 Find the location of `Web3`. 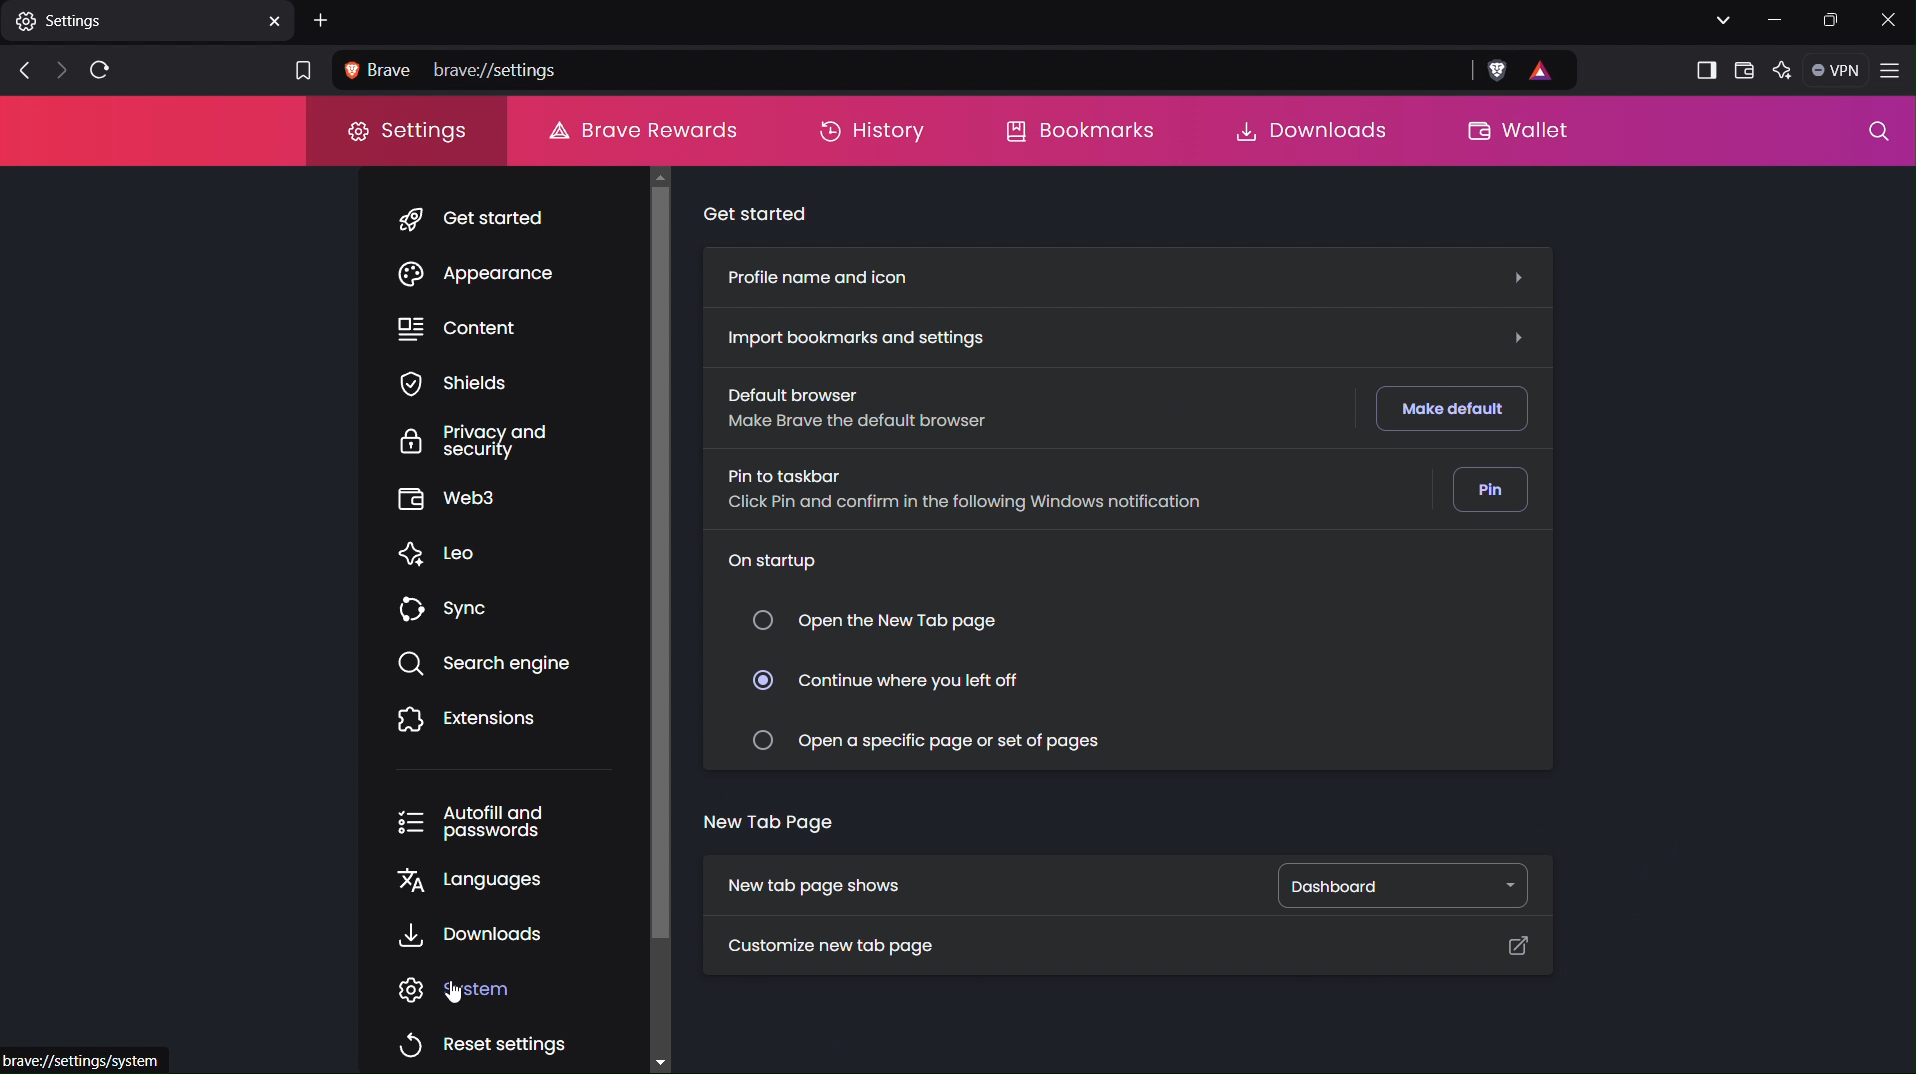

Web3 is located at coordinates (470, 502).